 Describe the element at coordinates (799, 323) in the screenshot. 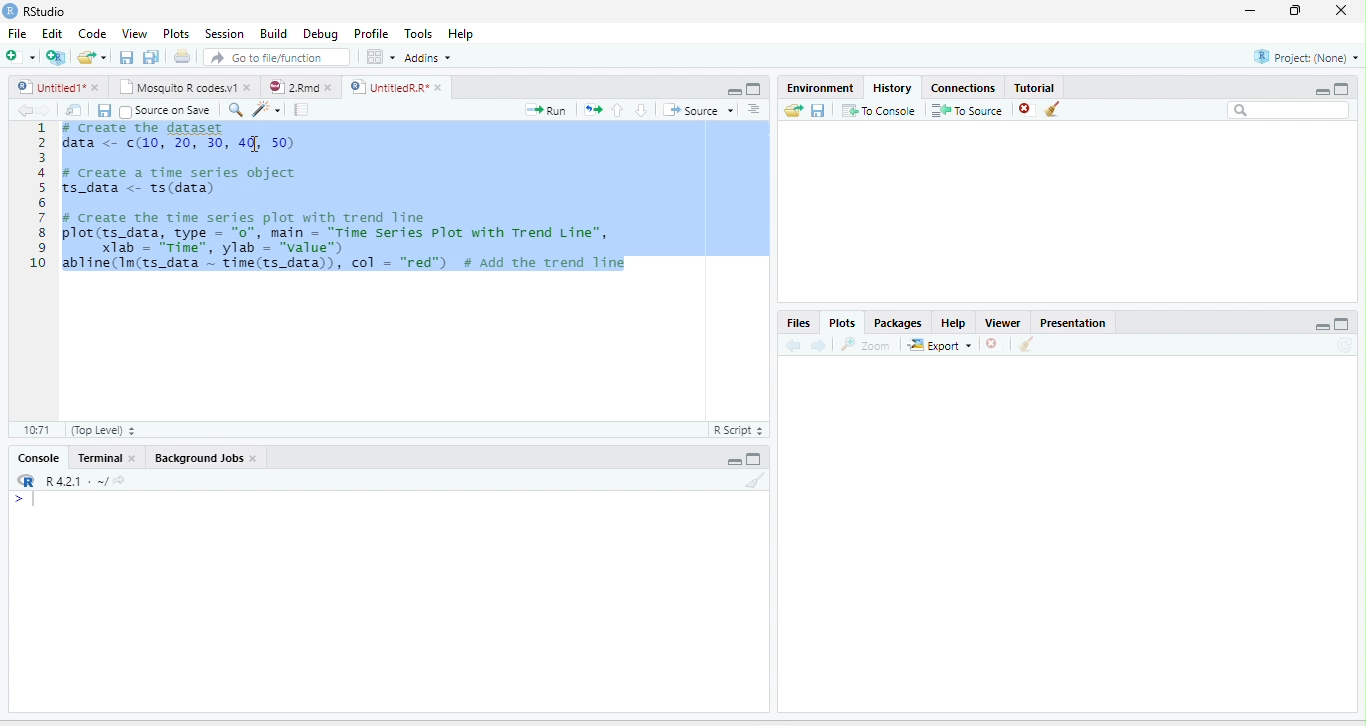

I see `Files` at that location.